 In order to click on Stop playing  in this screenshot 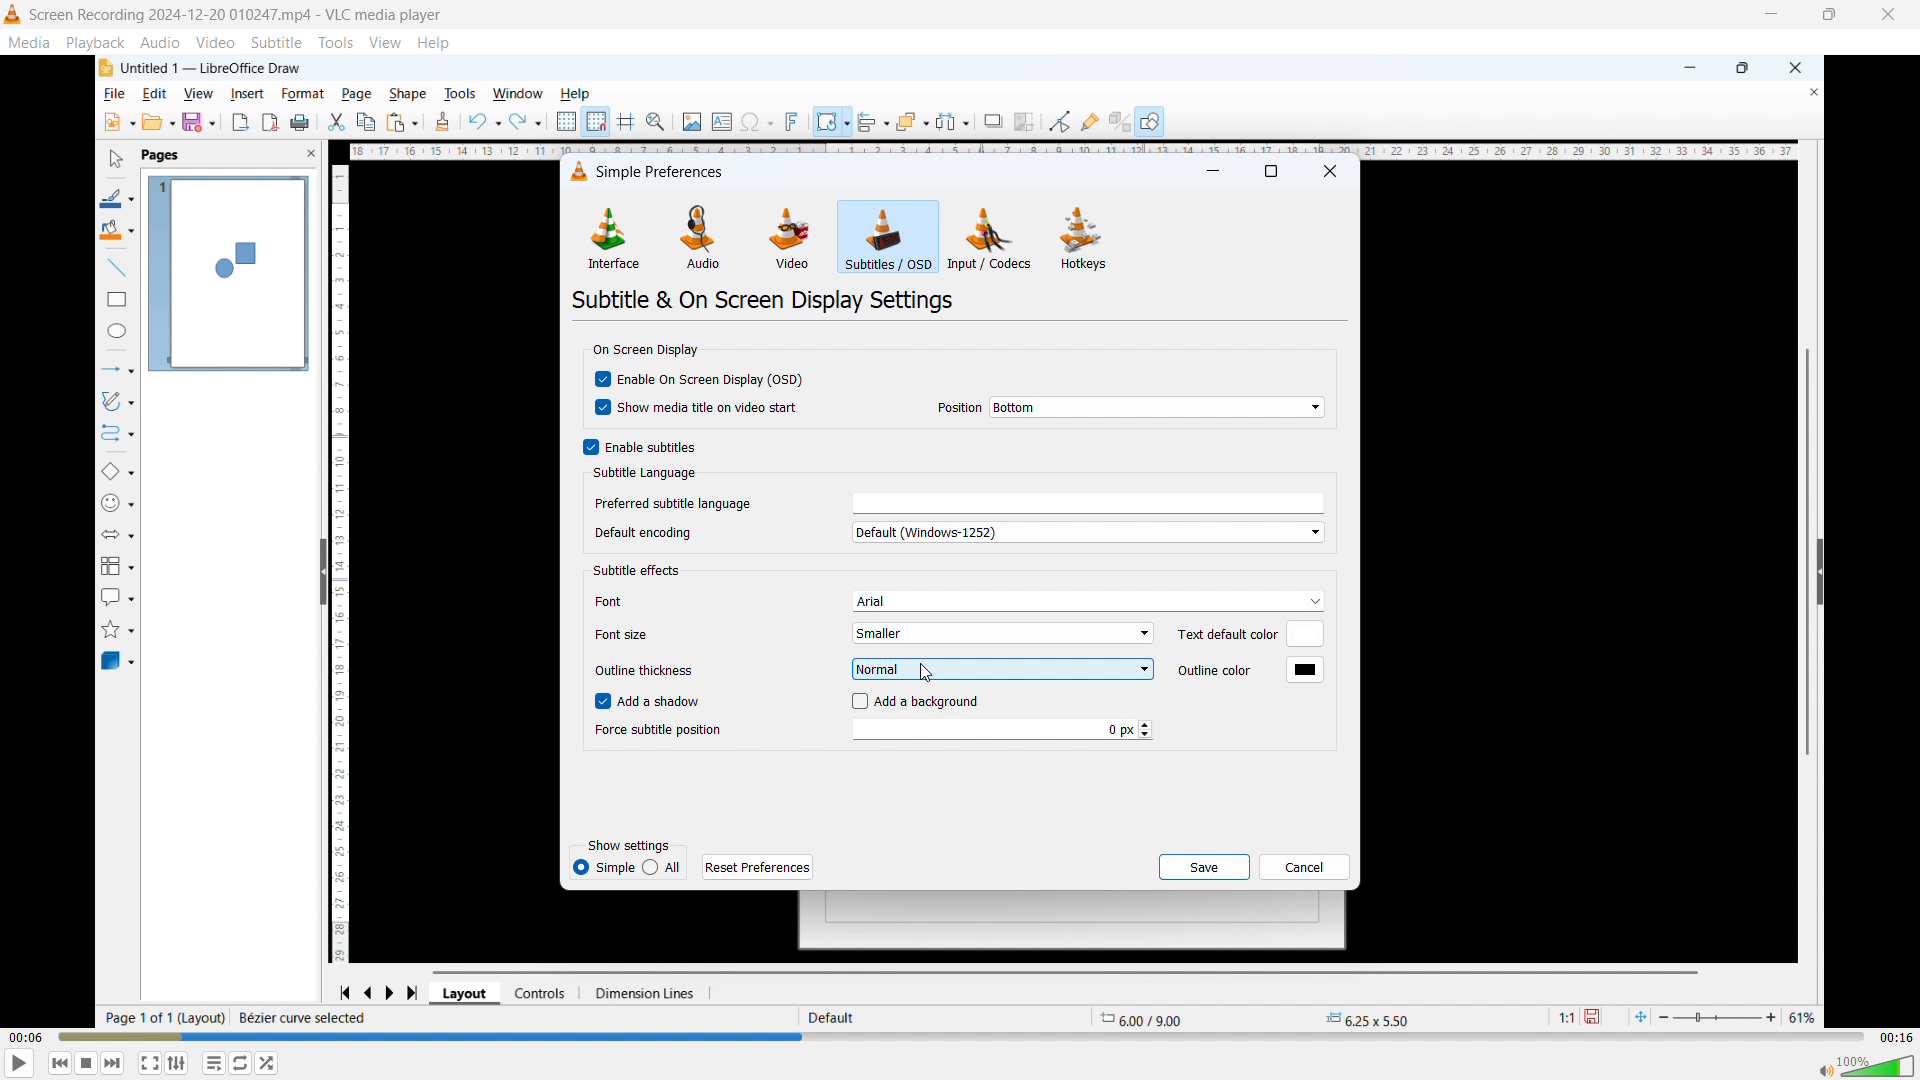, I will do `click(87, 1063)`.